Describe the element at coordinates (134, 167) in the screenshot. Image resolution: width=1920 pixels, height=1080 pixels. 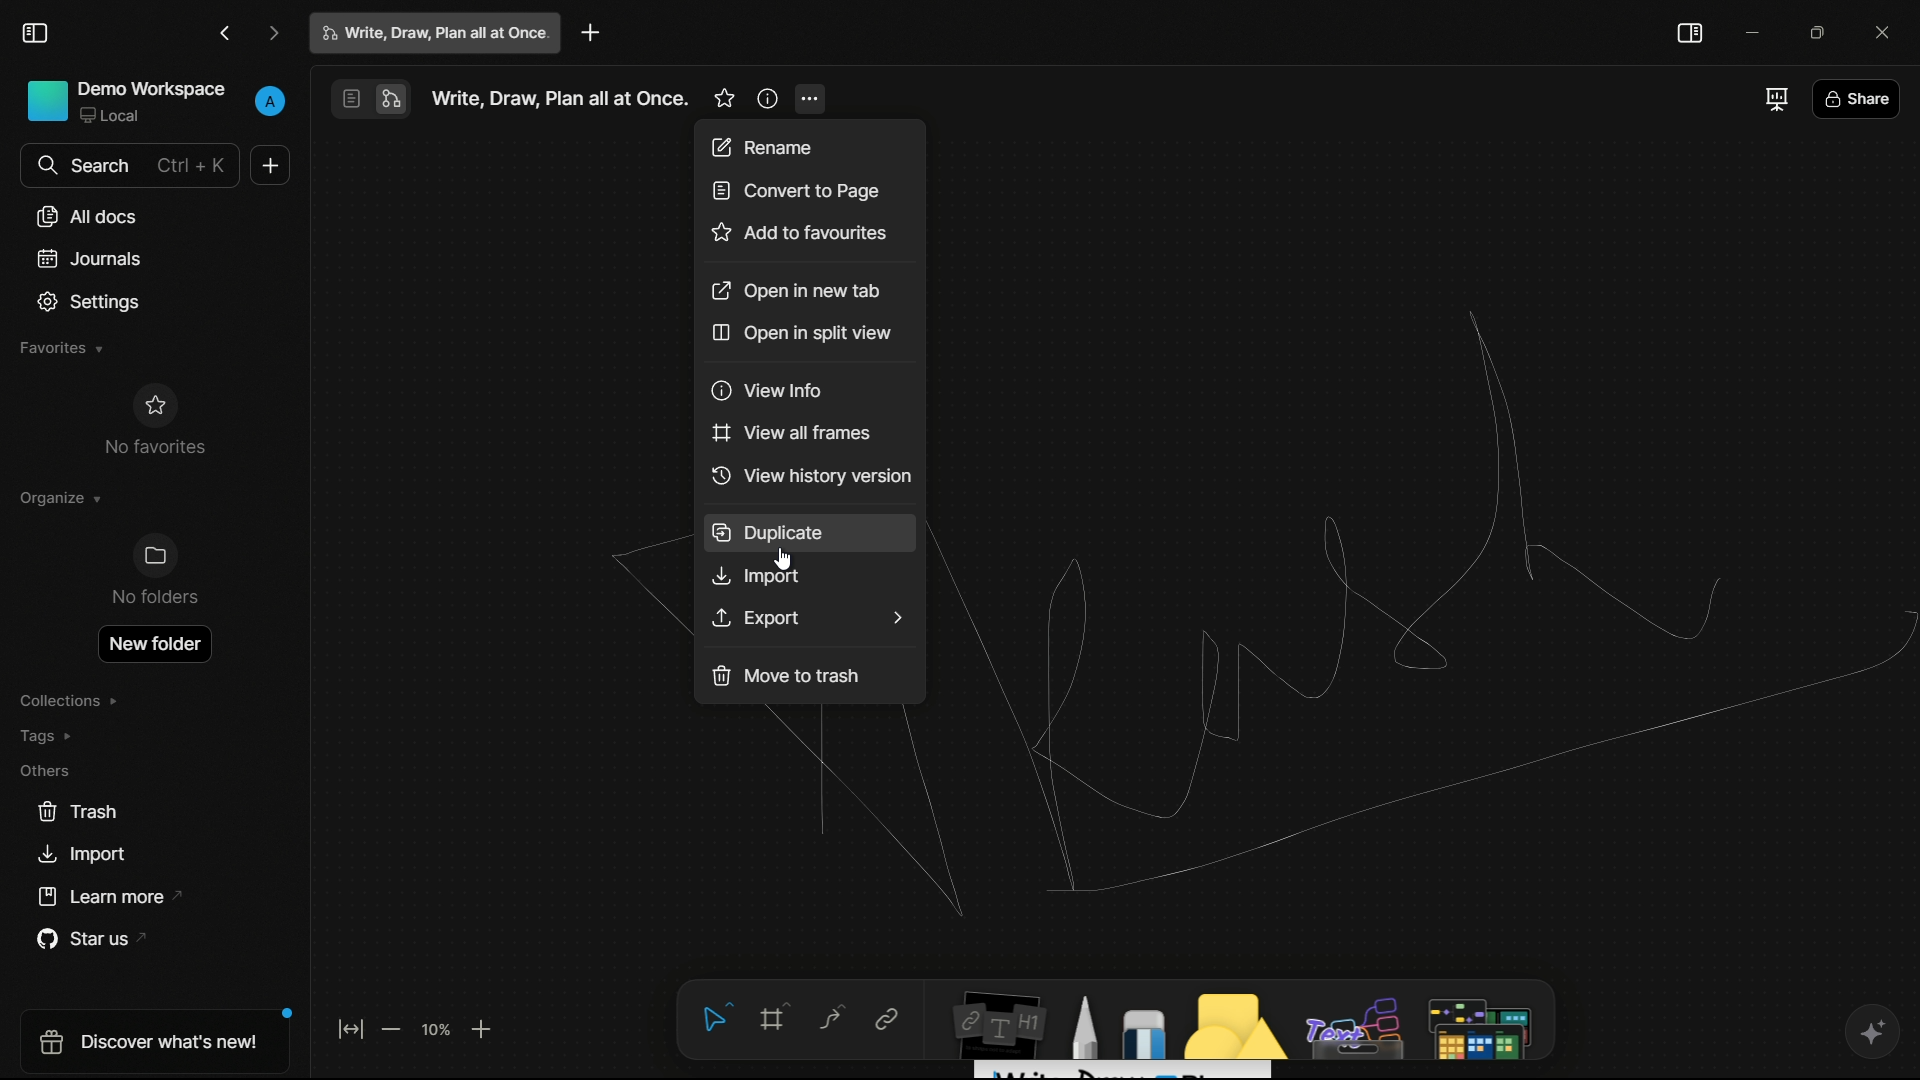
I see `search bar` at that location.